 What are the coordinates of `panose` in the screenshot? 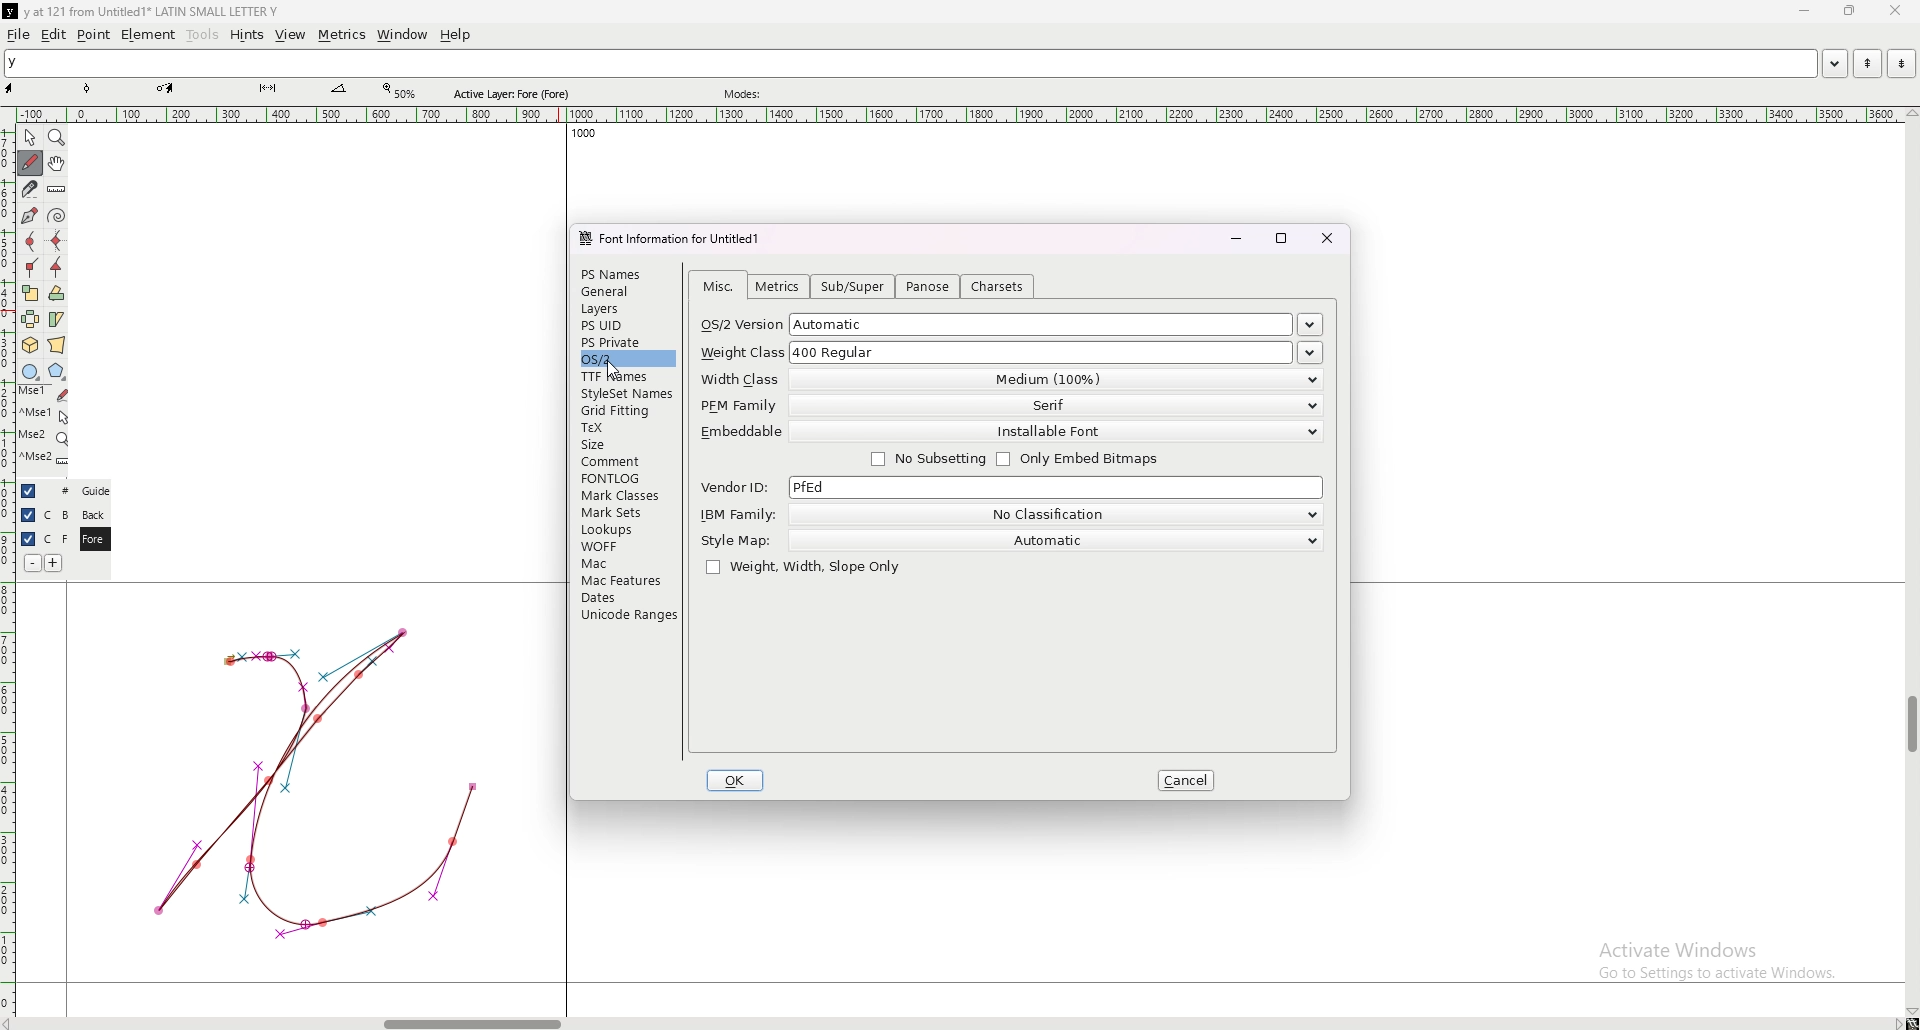 It's located at (929, 287).